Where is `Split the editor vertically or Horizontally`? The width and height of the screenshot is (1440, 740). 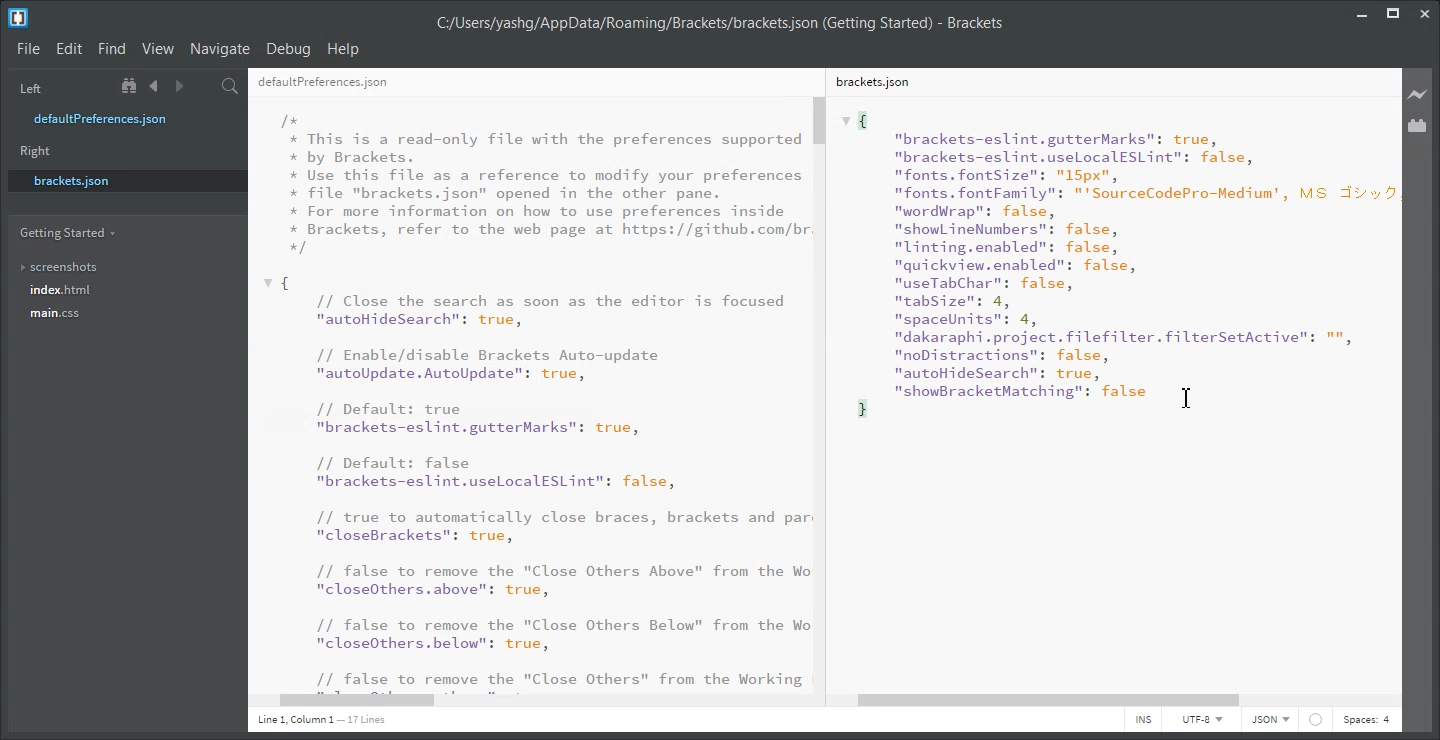 Split the editor vertically or Horizontally is located at coordinates (204, 86).